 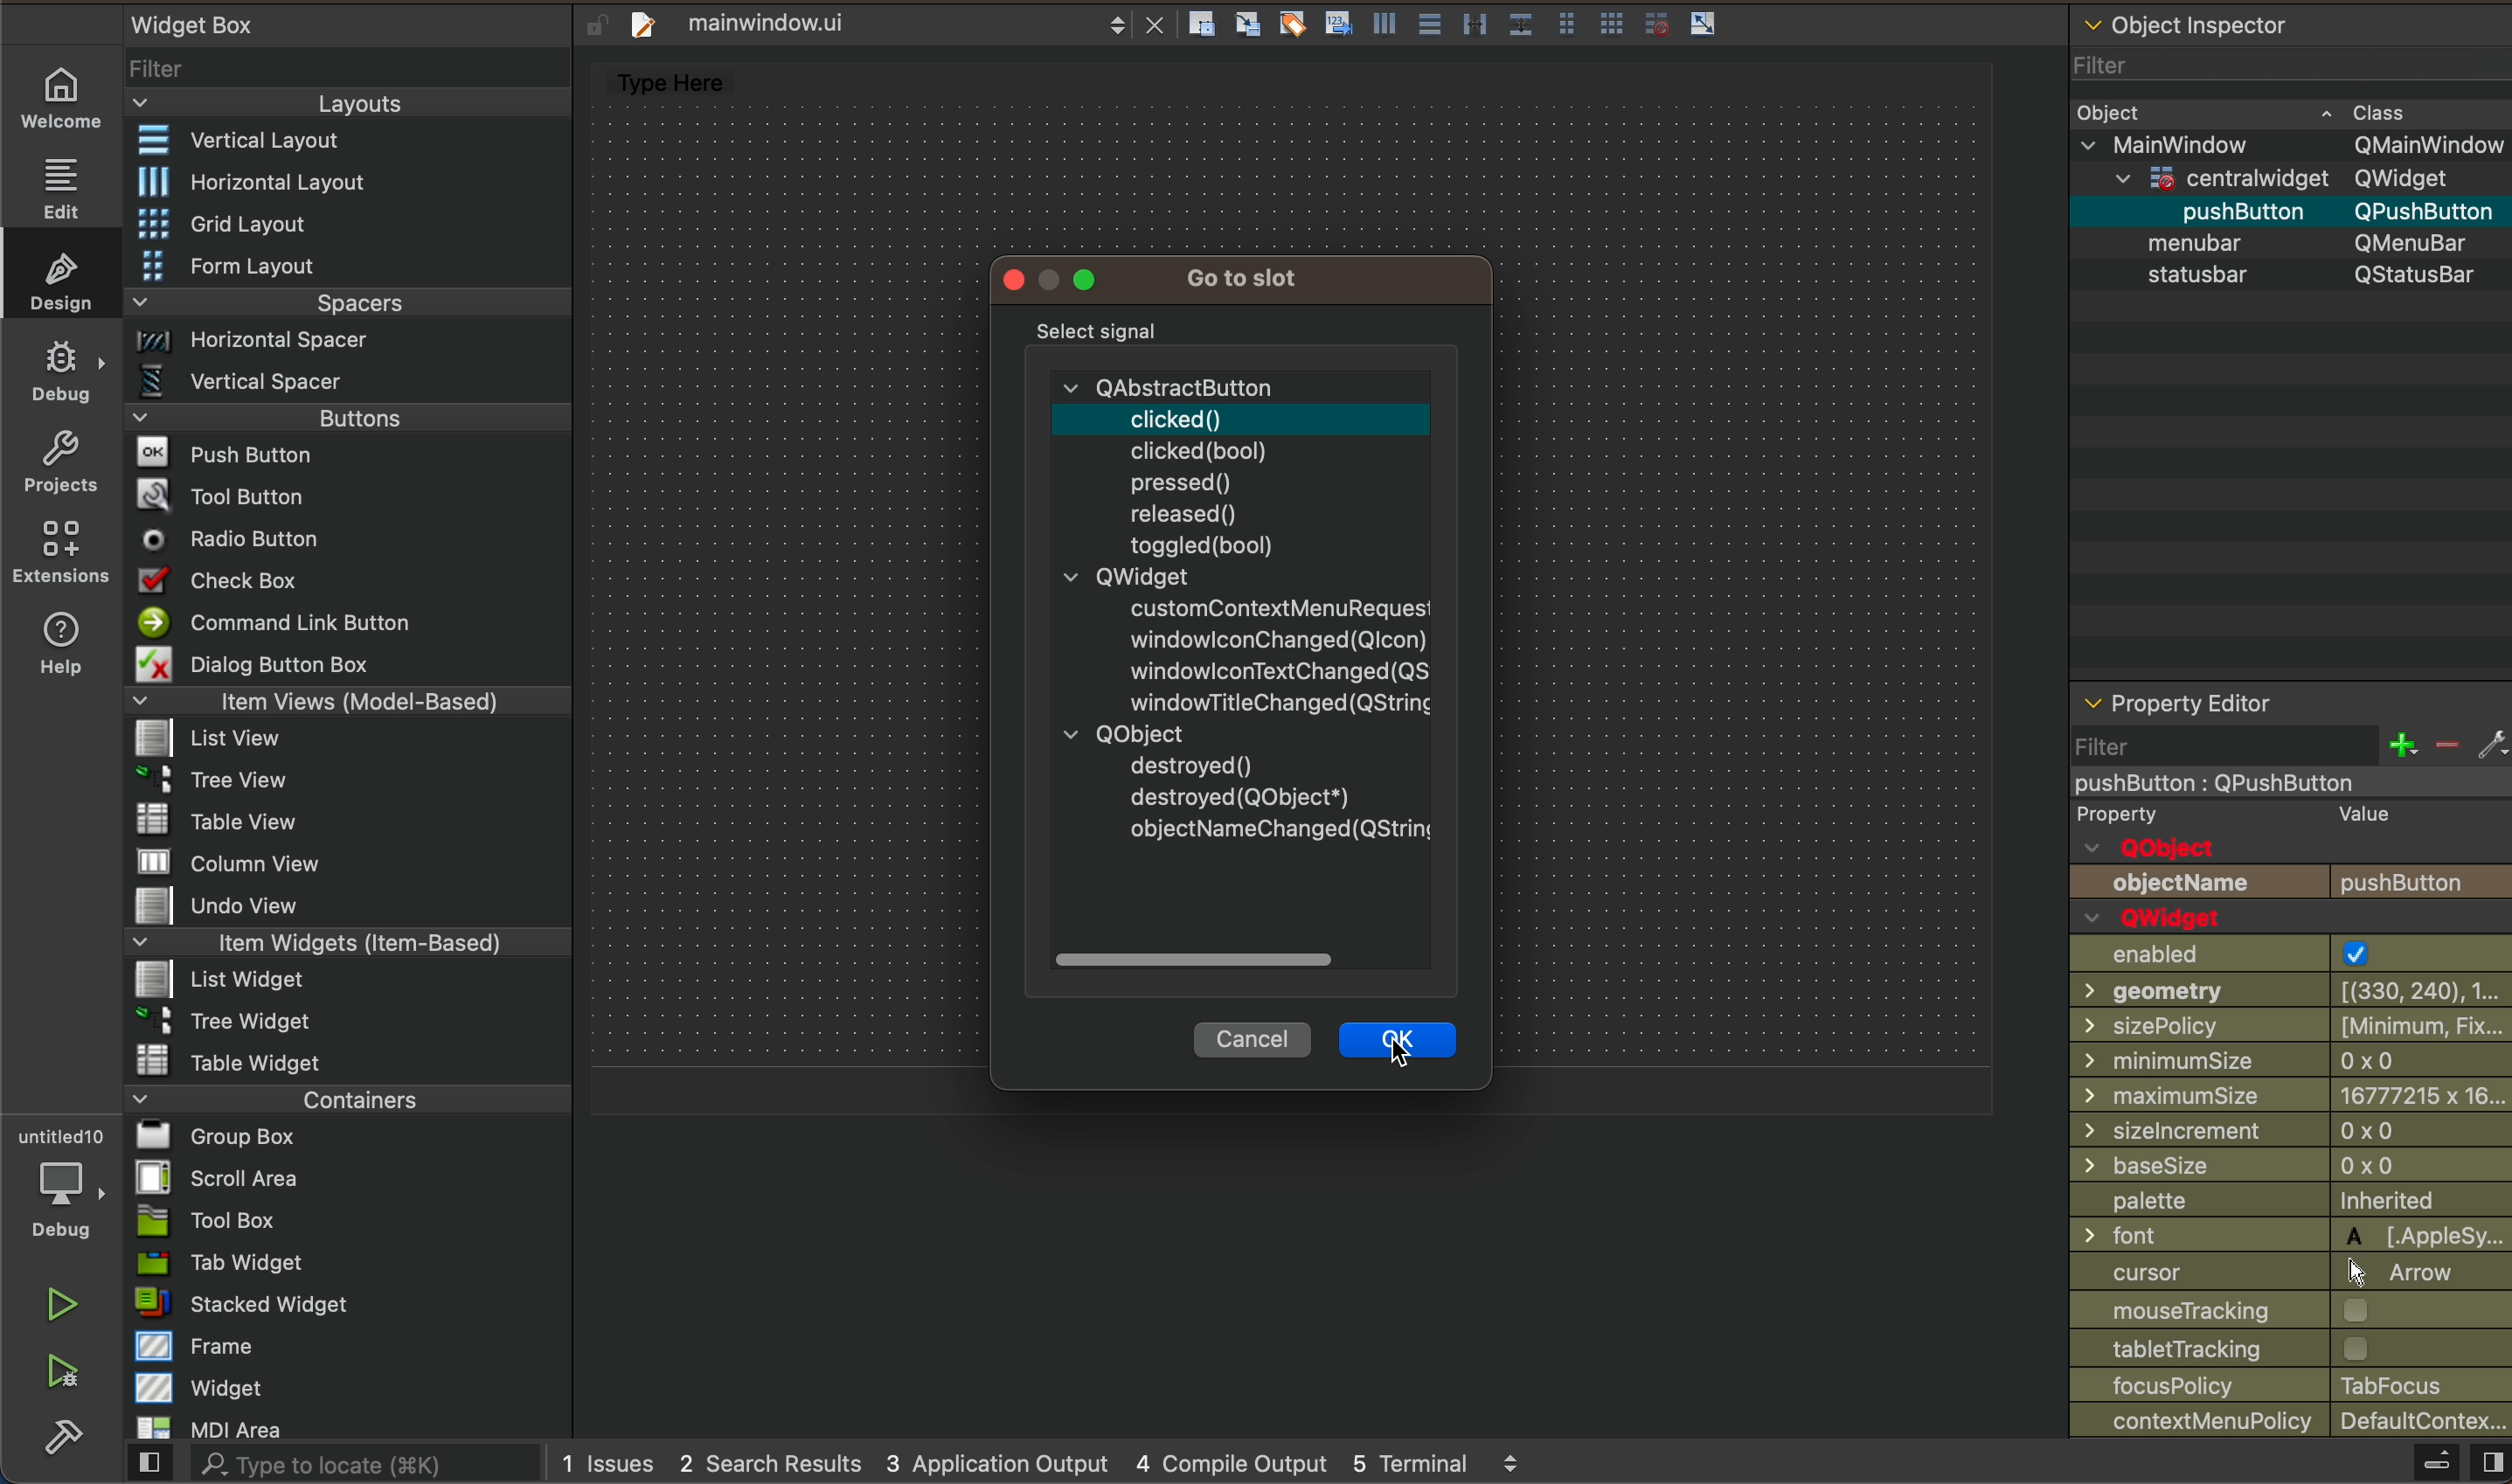 What do you see at coordinates (59, 373) in the screenshot?
I see `debug` at bounding box center [59, 373].